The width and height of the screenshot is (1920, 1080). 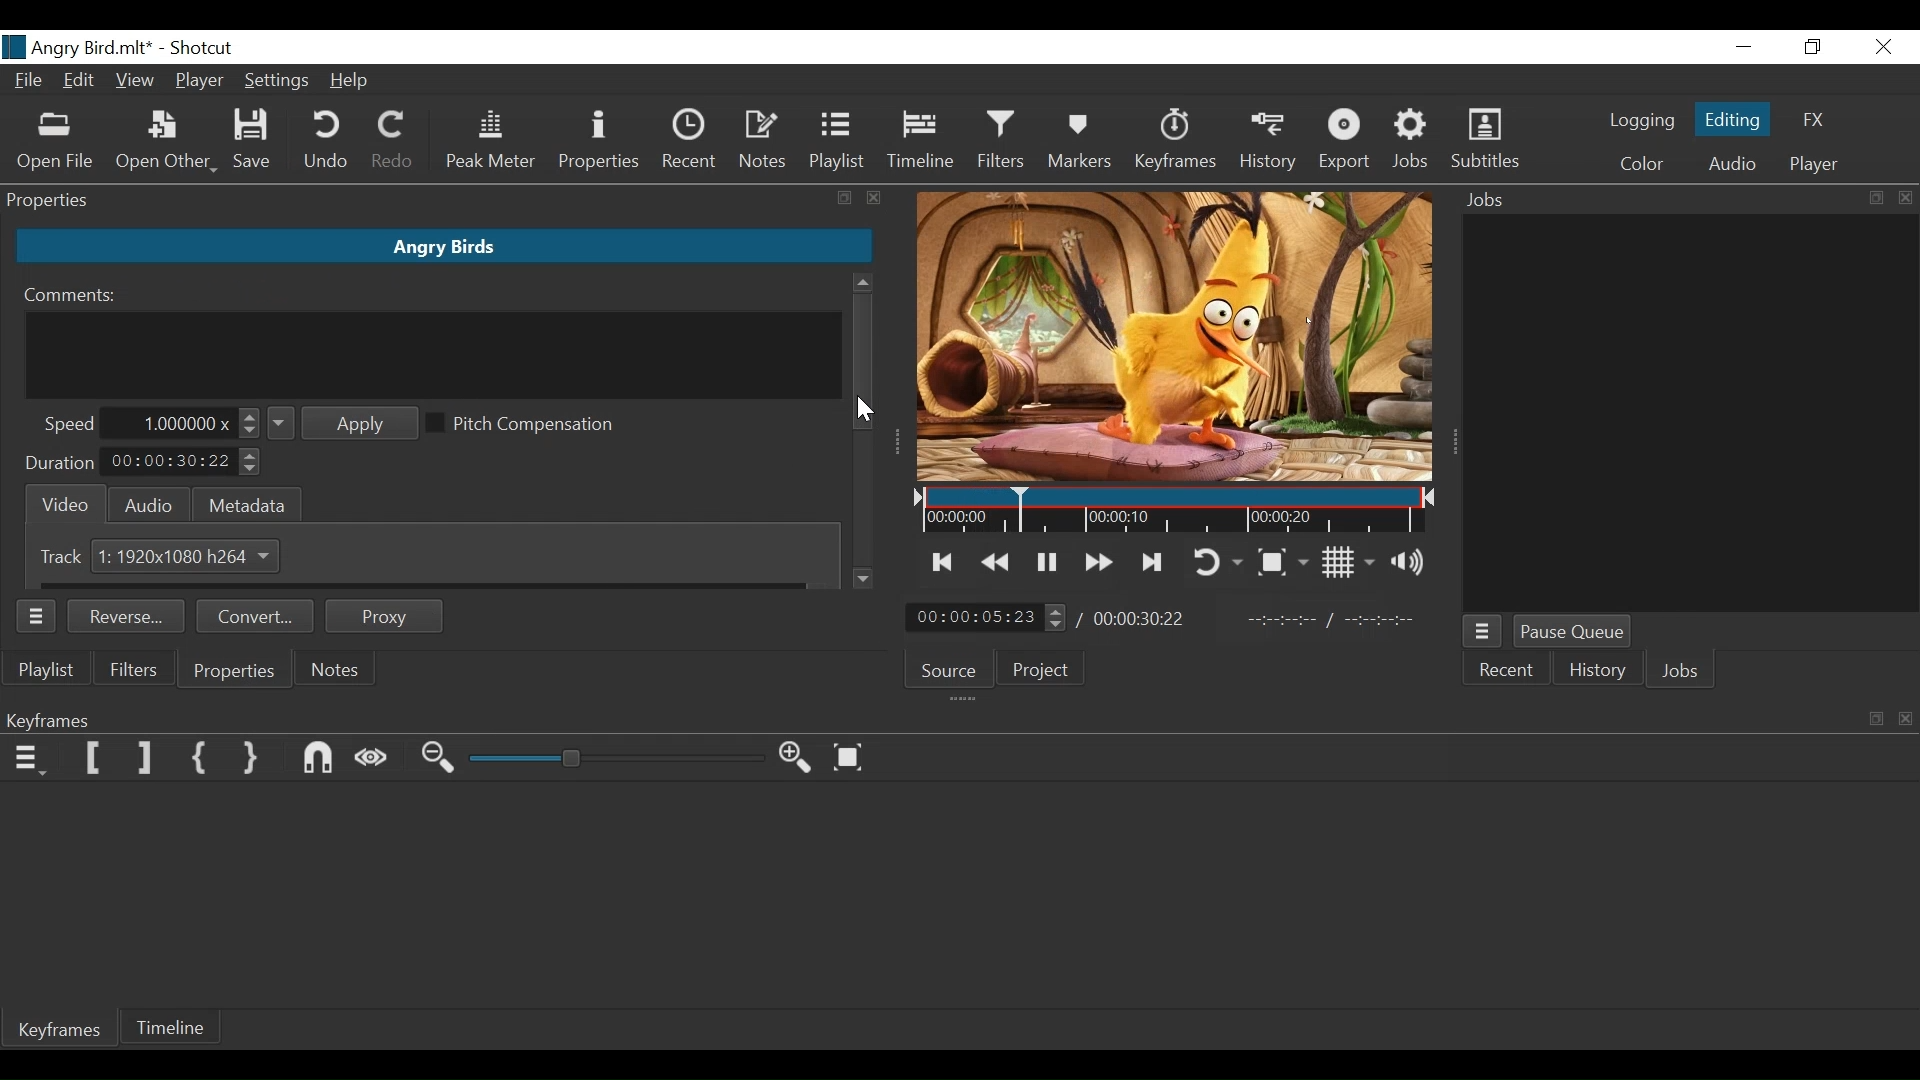 I want to click on Scroll up, so click(x=862, y=283).